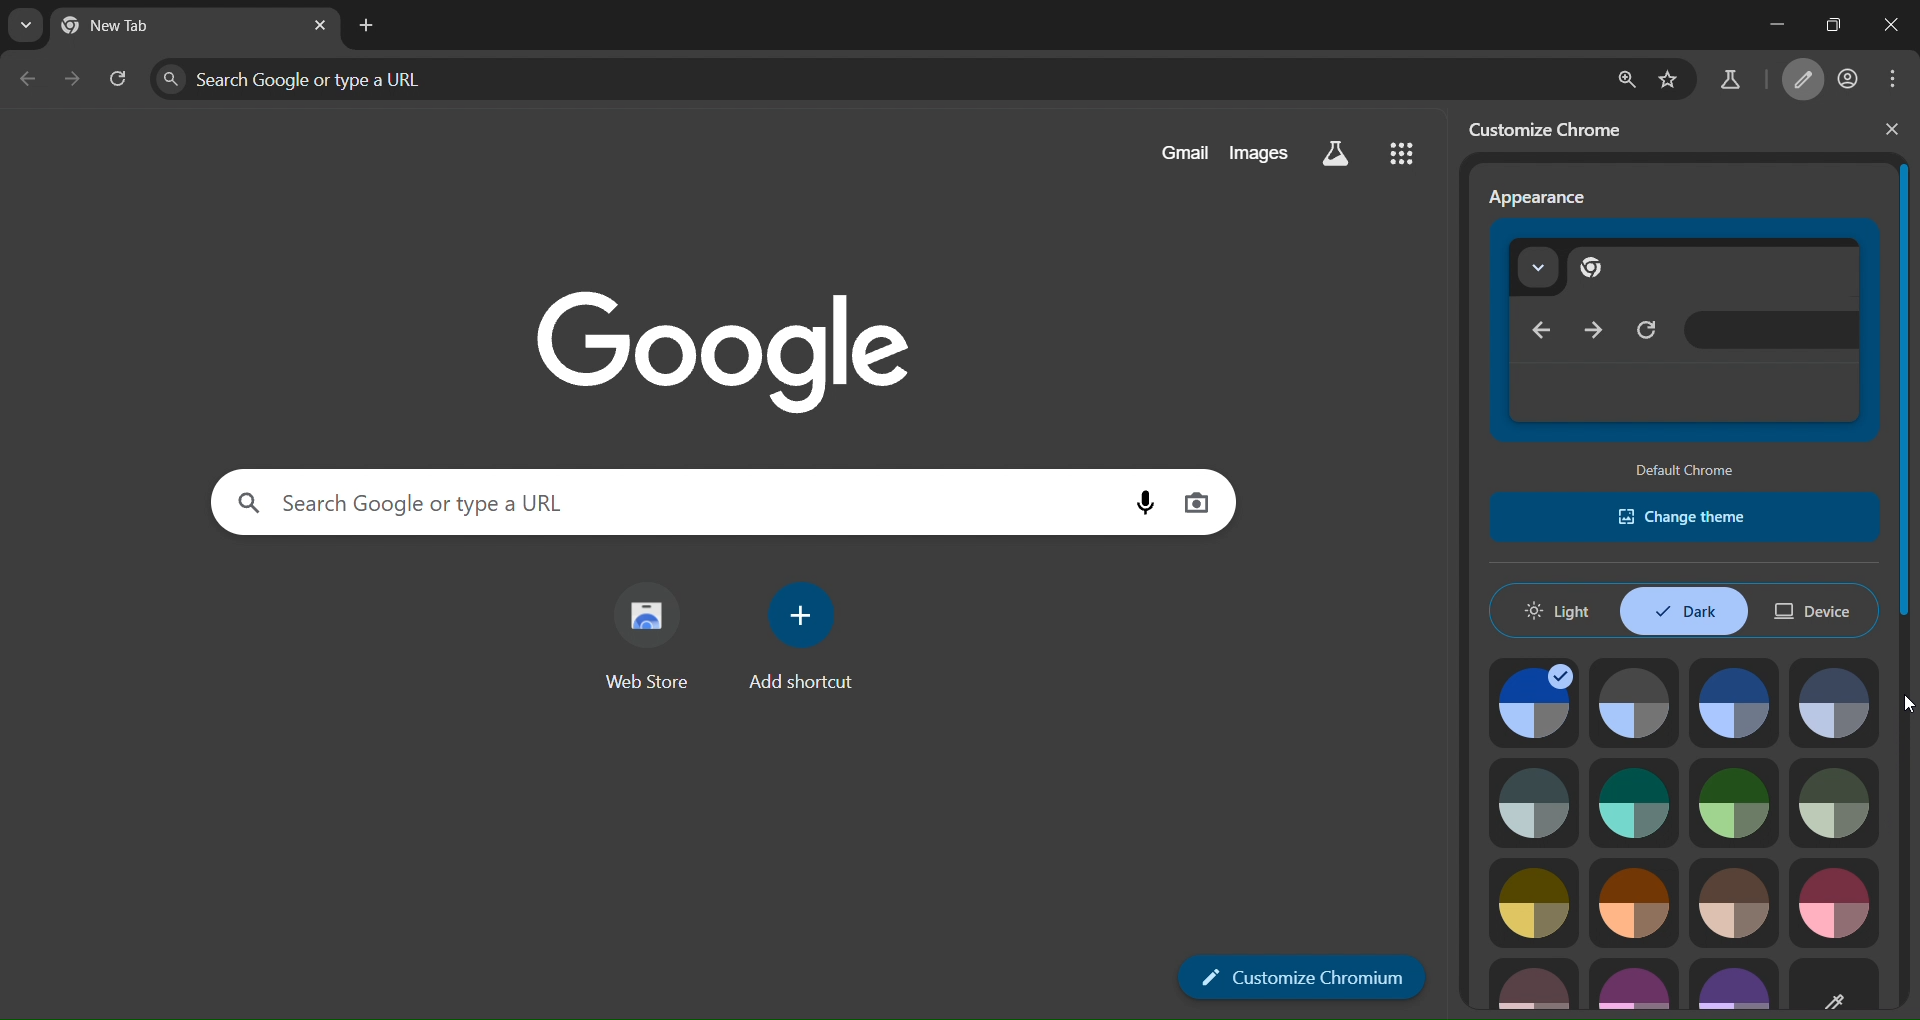 Image resolution: width=1920 pixels, height=1020 pixels. What do you see at coordinates (647, 643) in the screenshot?
I see `web store` at bounding box center [647, 643].